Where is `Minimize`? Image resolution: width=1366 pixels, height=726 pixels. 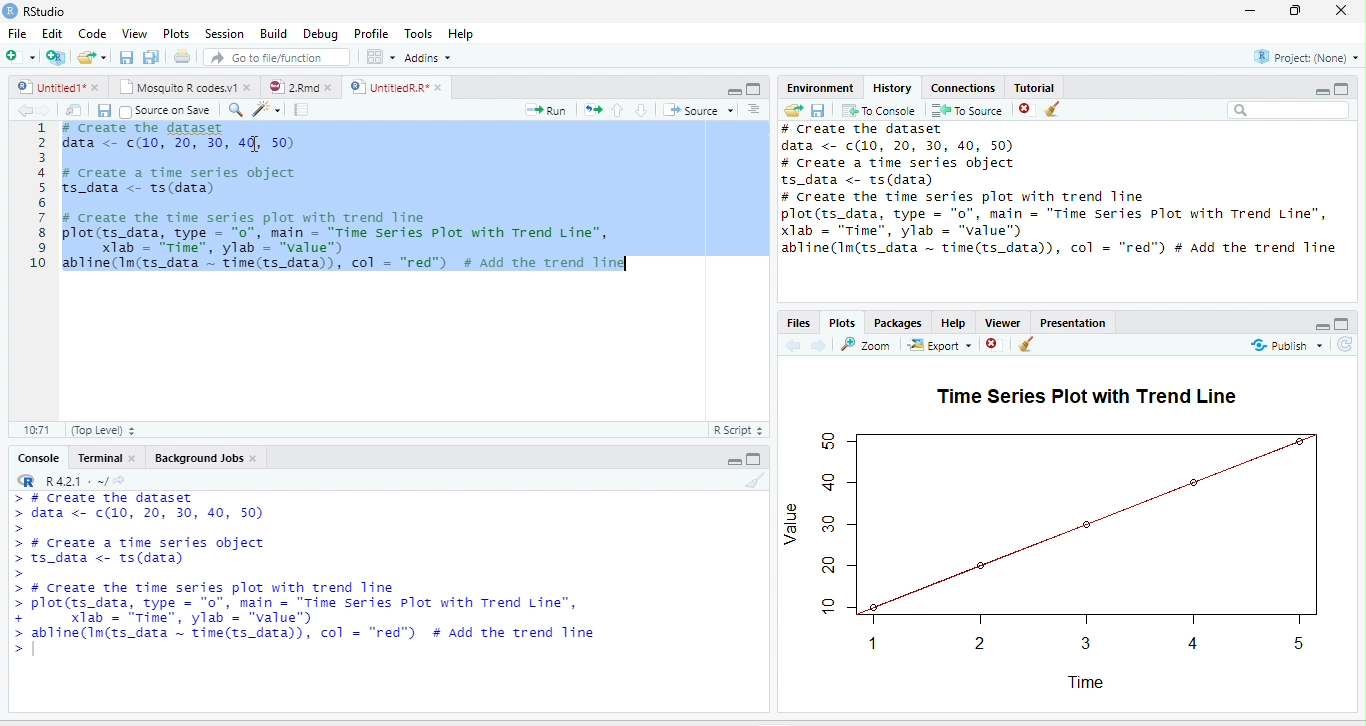 Minimize is located at coordinates (1321, 326).